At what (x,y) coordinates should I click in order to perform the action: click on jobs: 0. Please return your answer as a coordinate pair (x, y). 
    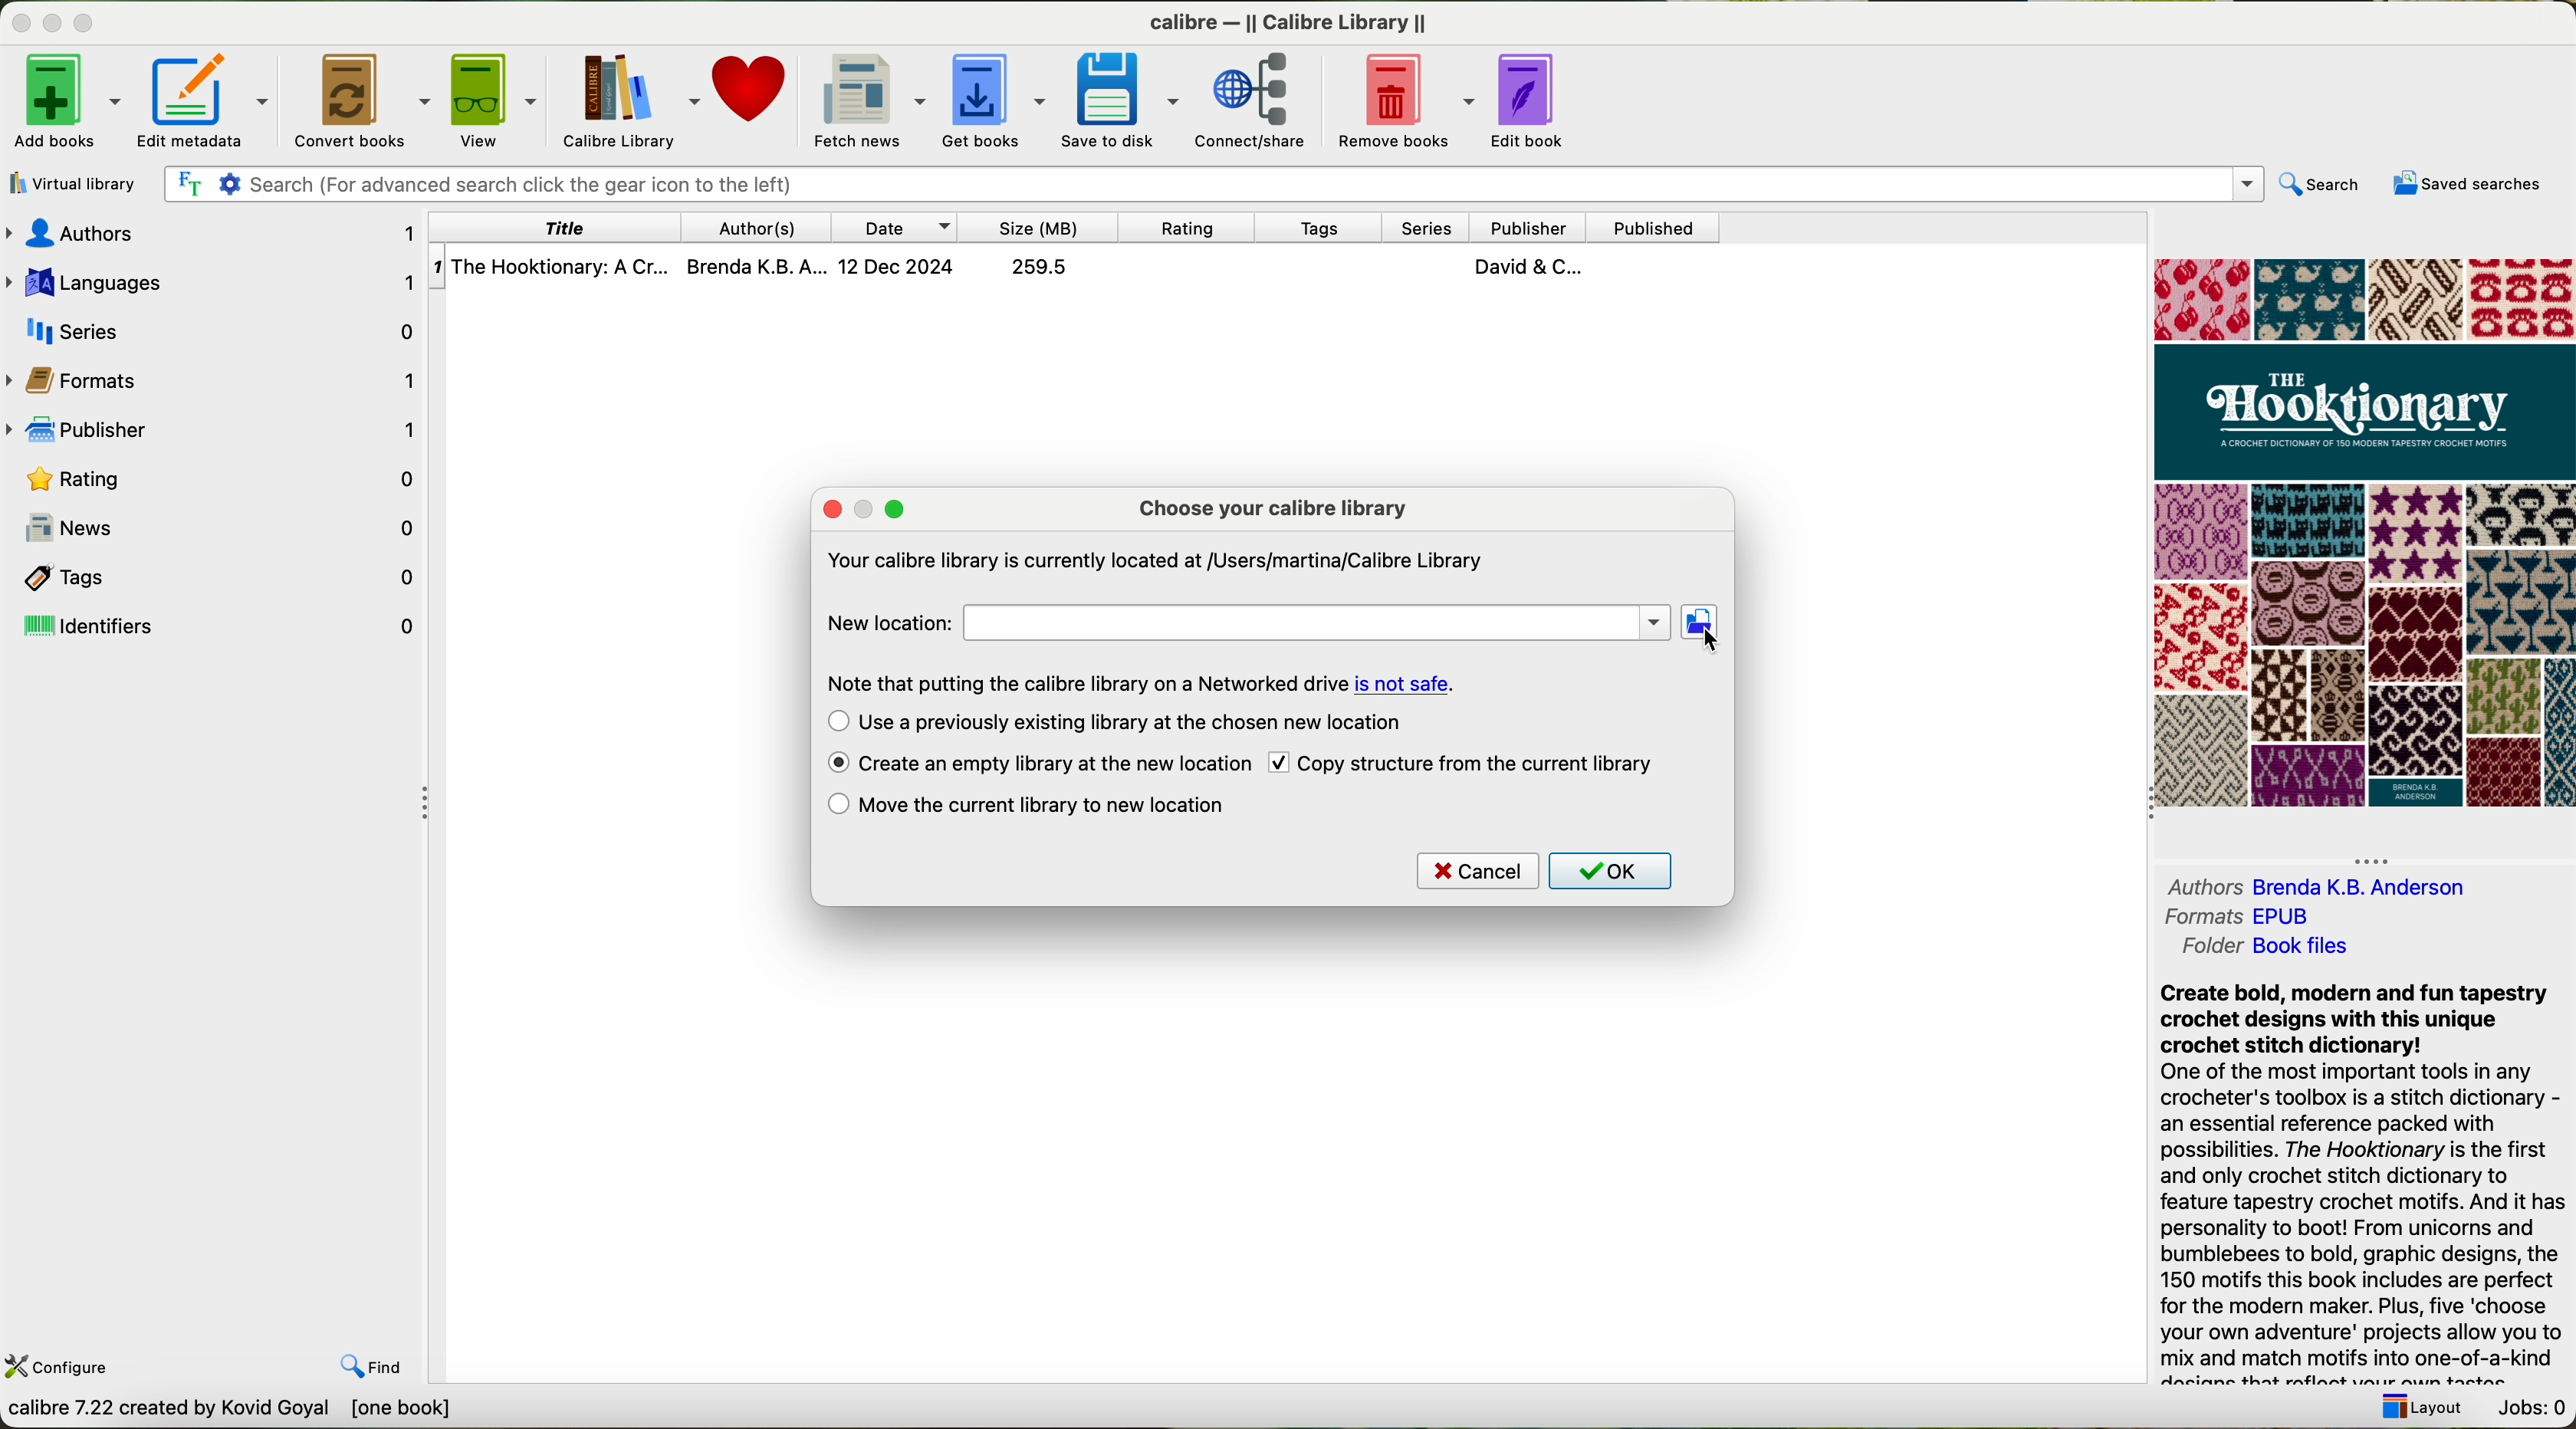
    Looking at the image, I should click on (2536, 1410).